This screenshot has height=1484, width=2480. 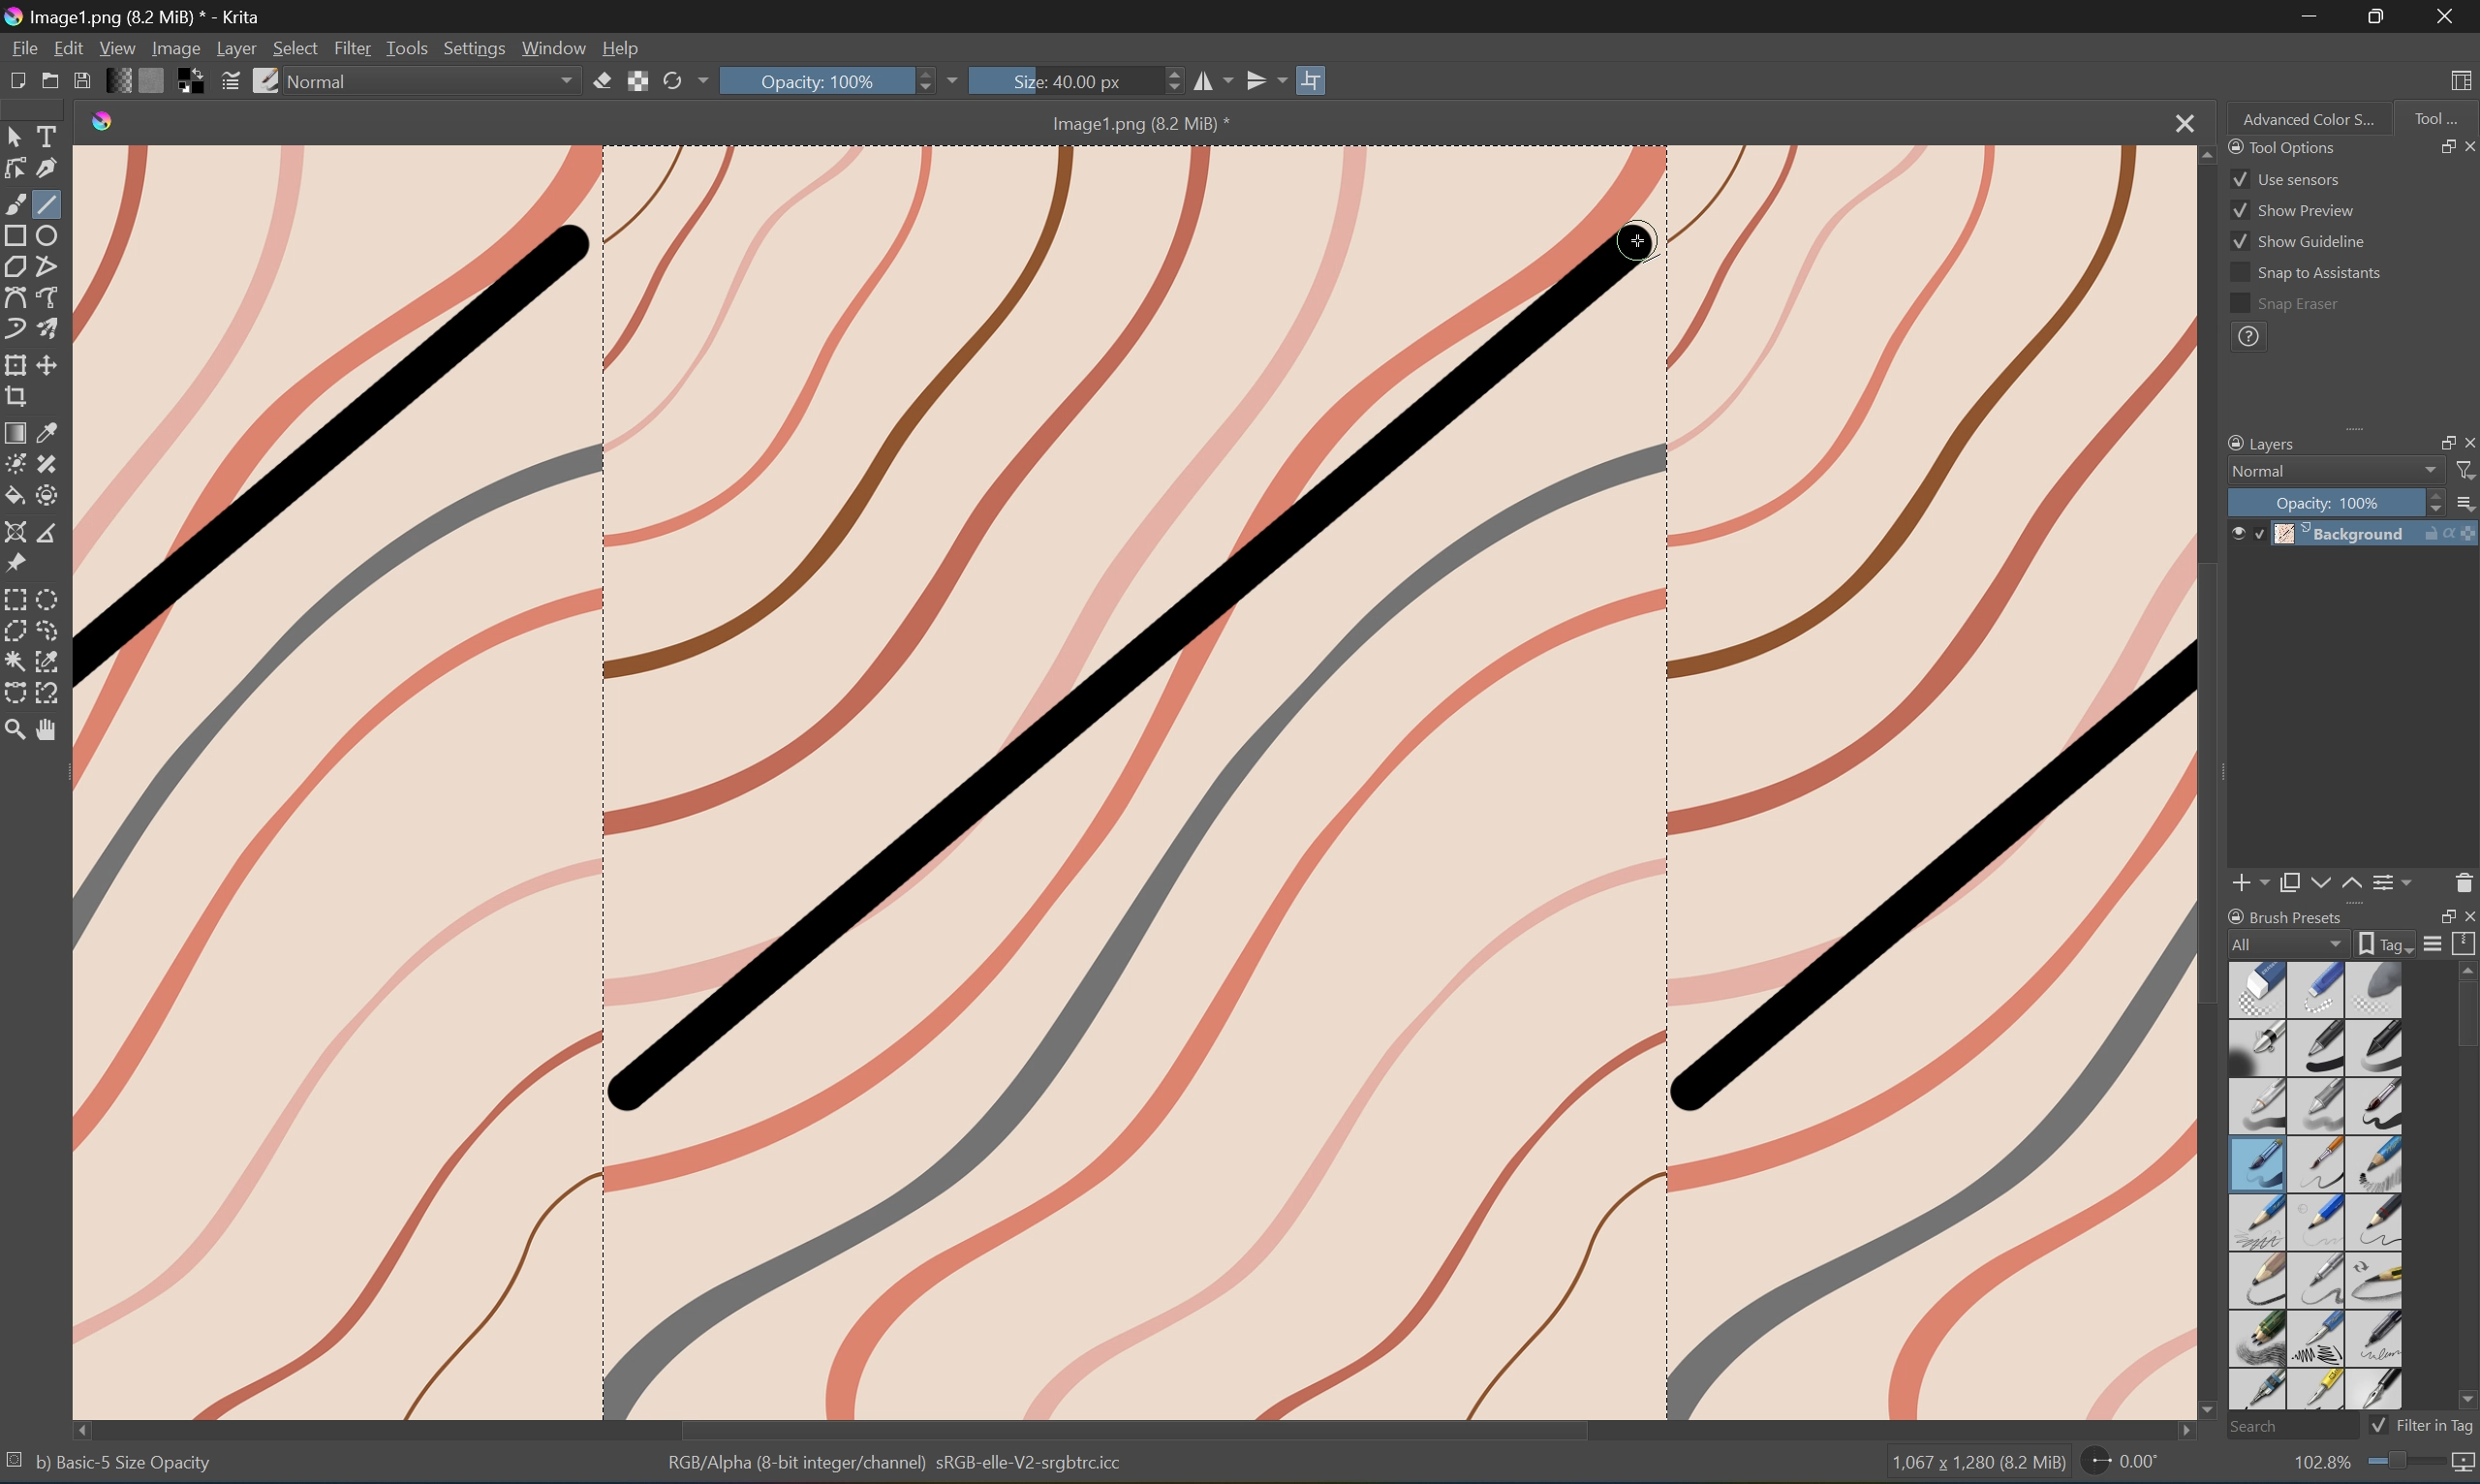 I want to click on Dynamic brush tool, so click(x=16, y=329).